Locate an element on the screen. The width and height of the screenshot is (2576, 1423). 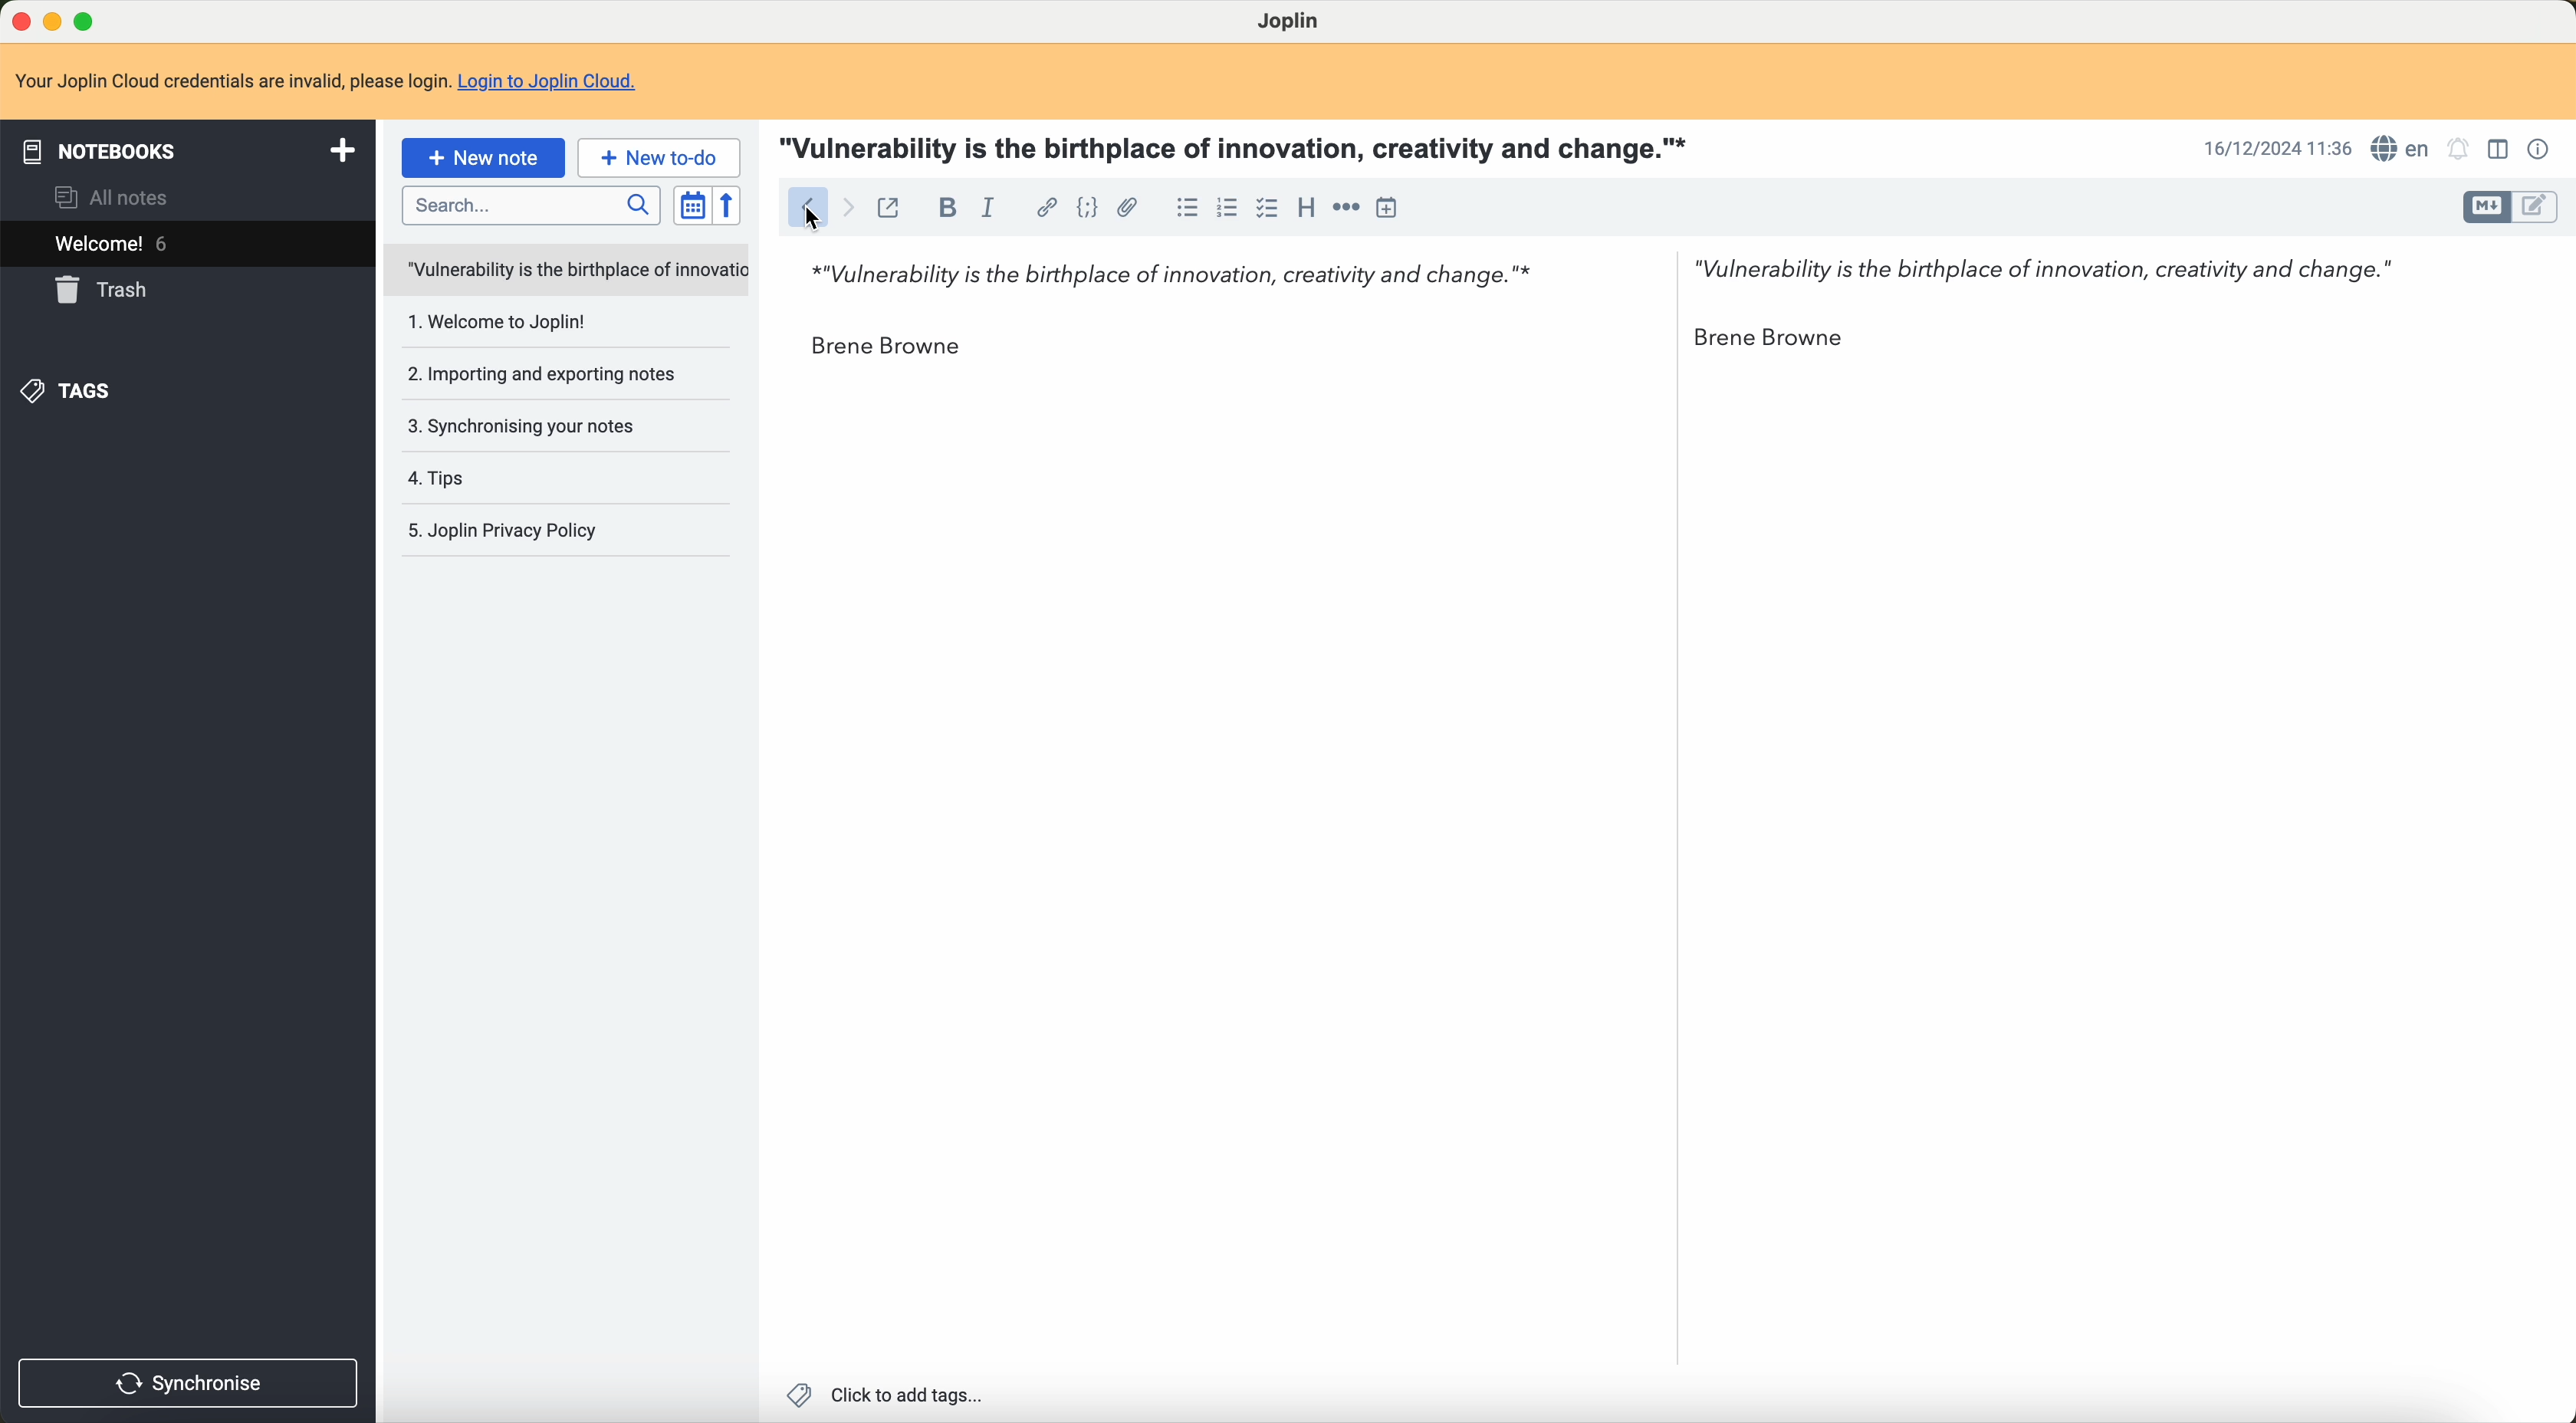
Joplin privacy policy is located at coordinates (544, 533).